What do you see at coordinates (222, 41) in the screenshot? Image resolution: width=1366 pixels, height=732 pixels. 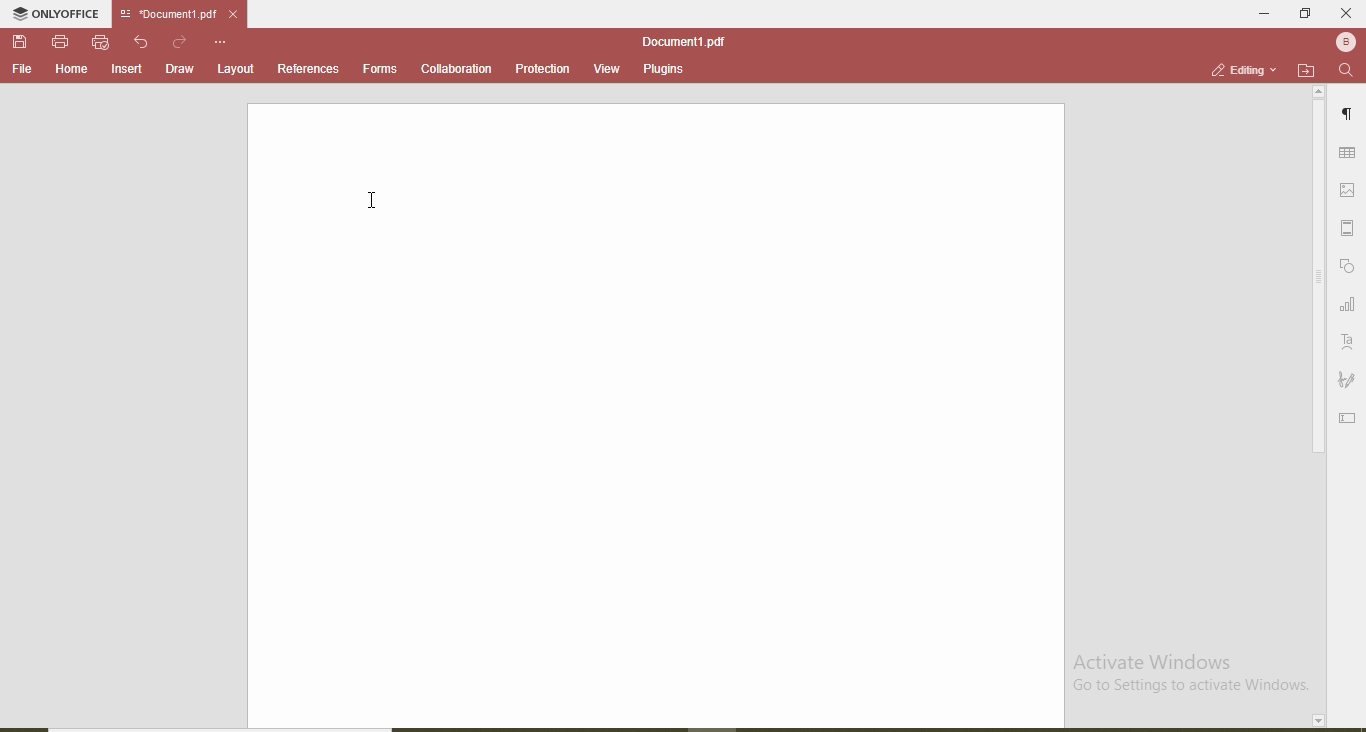 I see `customise quick access toolbar` at bounding box center [222, 41].